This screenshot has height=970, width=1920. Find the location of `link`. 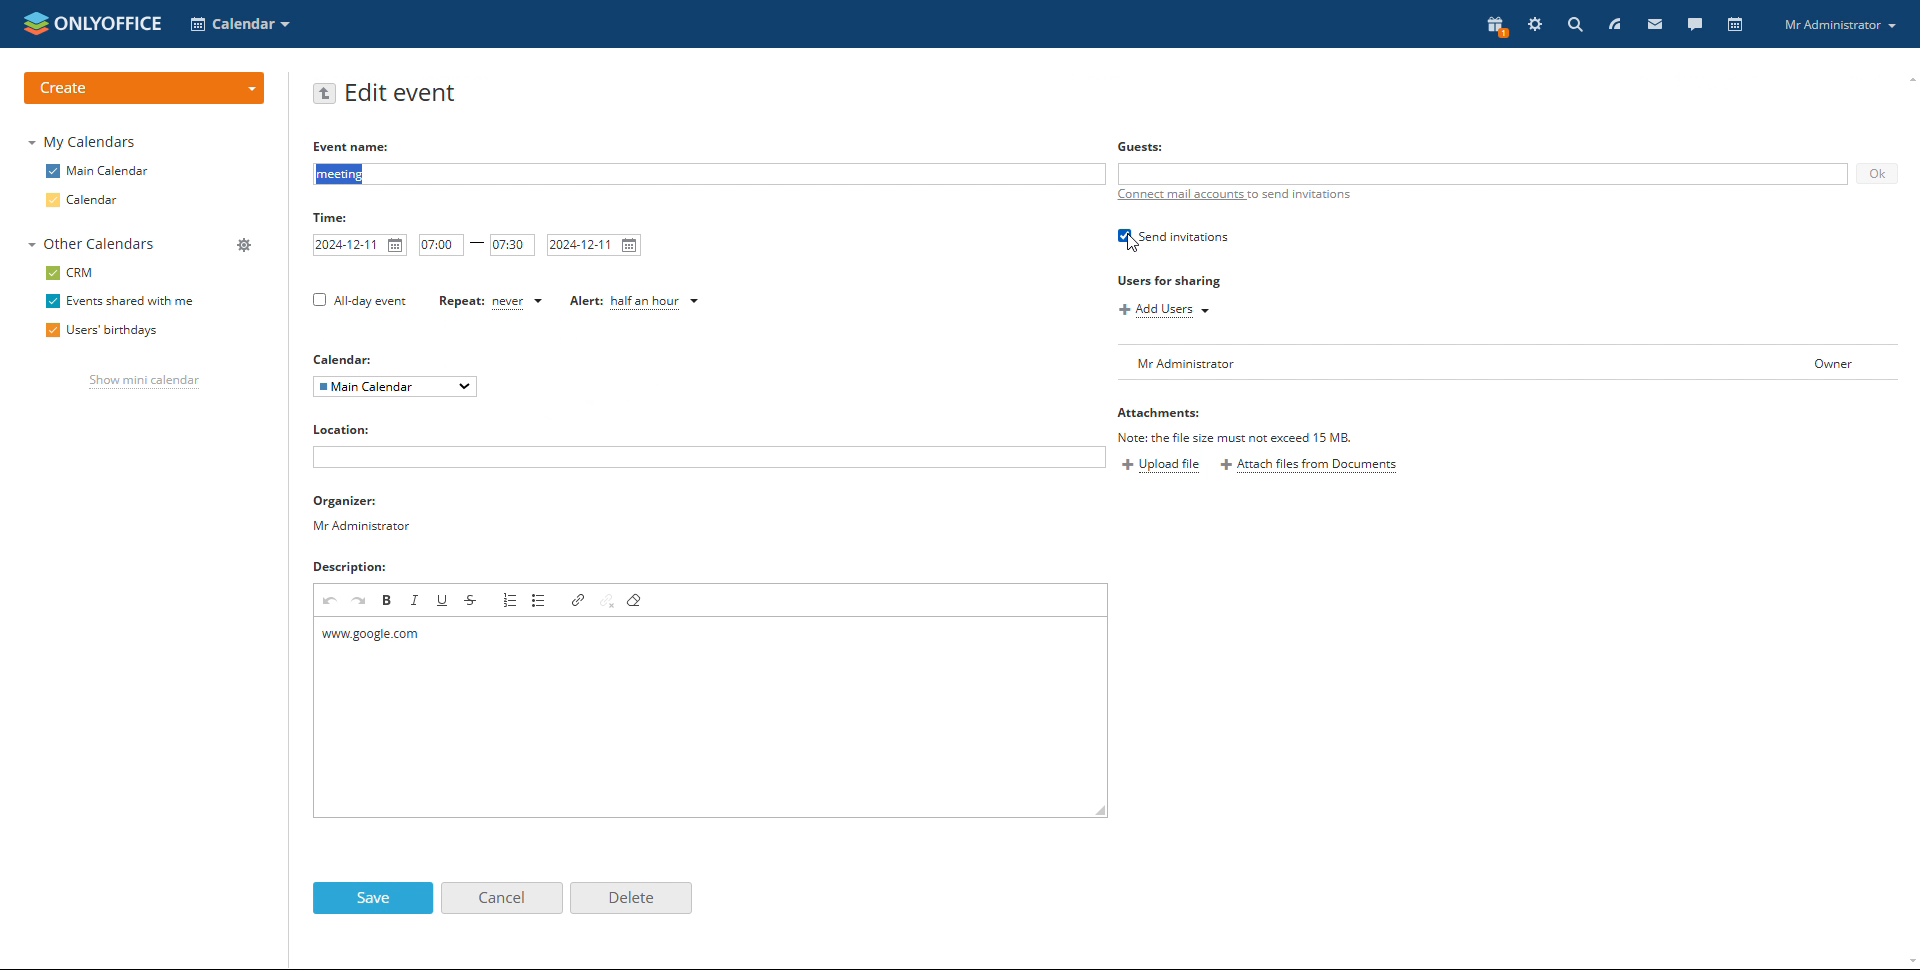

link is located at coordinates (579, 600).